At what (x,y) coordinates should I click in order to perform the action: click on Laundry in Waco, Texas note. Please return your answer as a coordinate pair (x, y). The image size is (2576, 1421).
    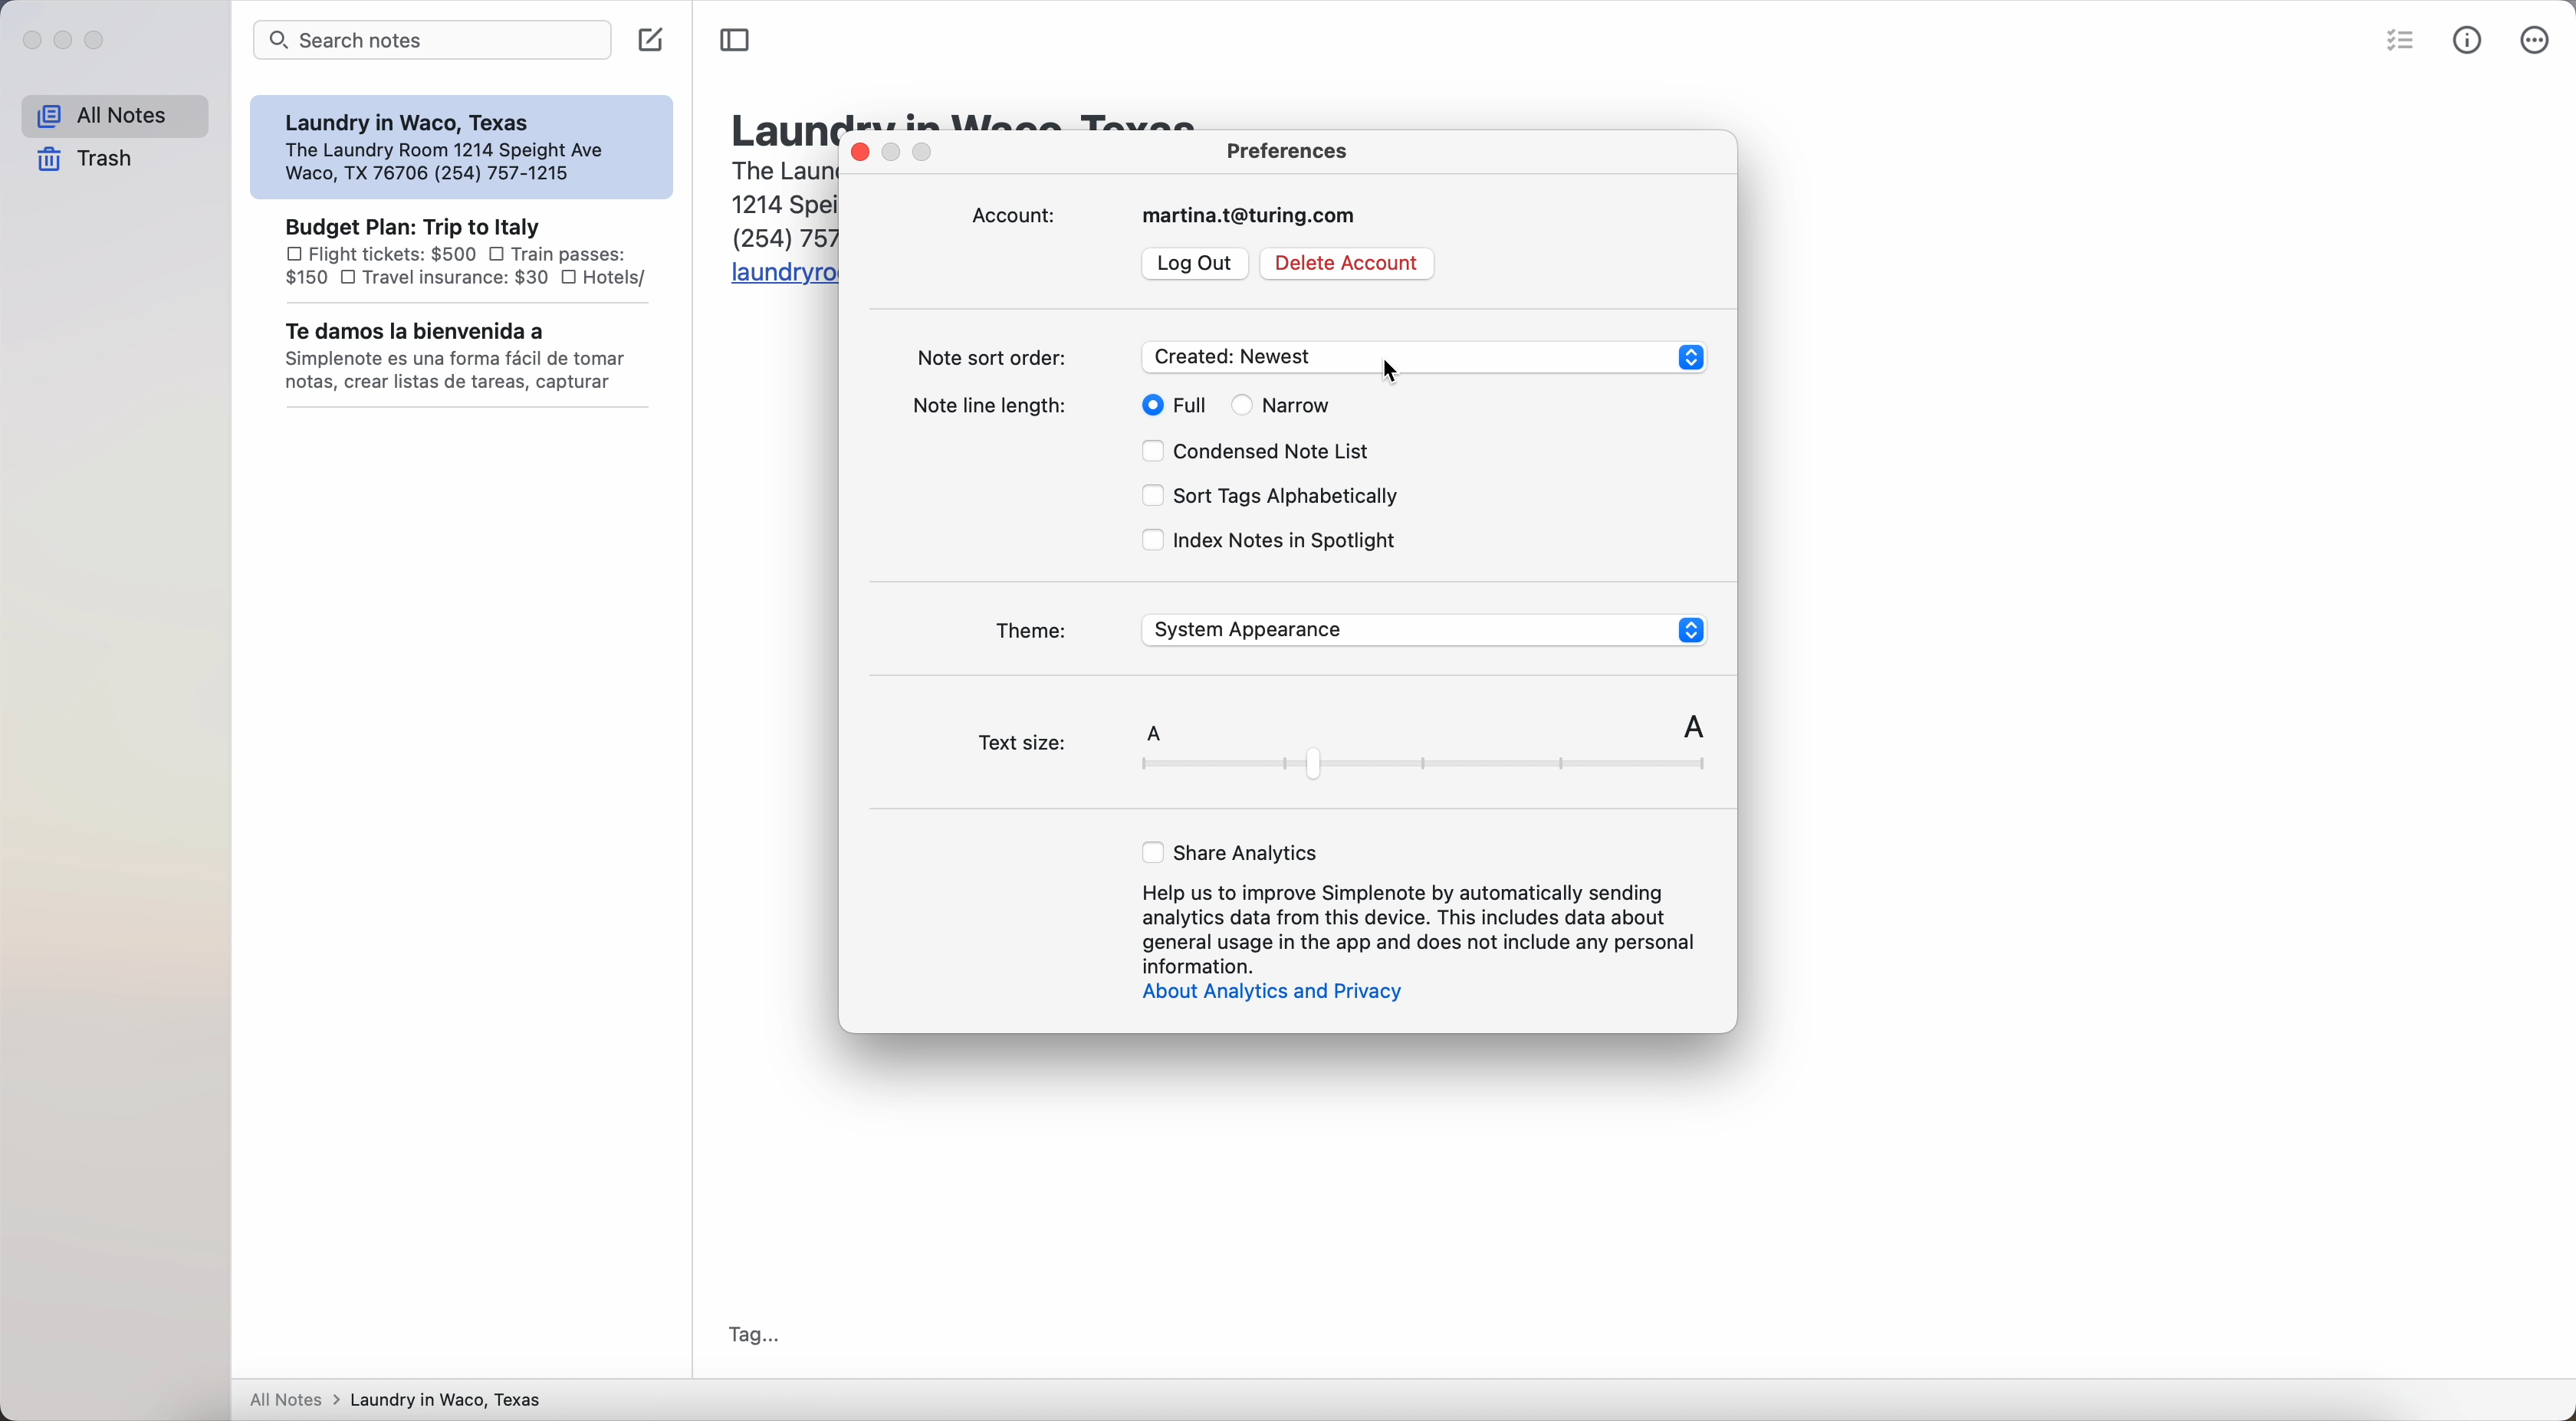
    Looking at the image, I should click on (458, 147).